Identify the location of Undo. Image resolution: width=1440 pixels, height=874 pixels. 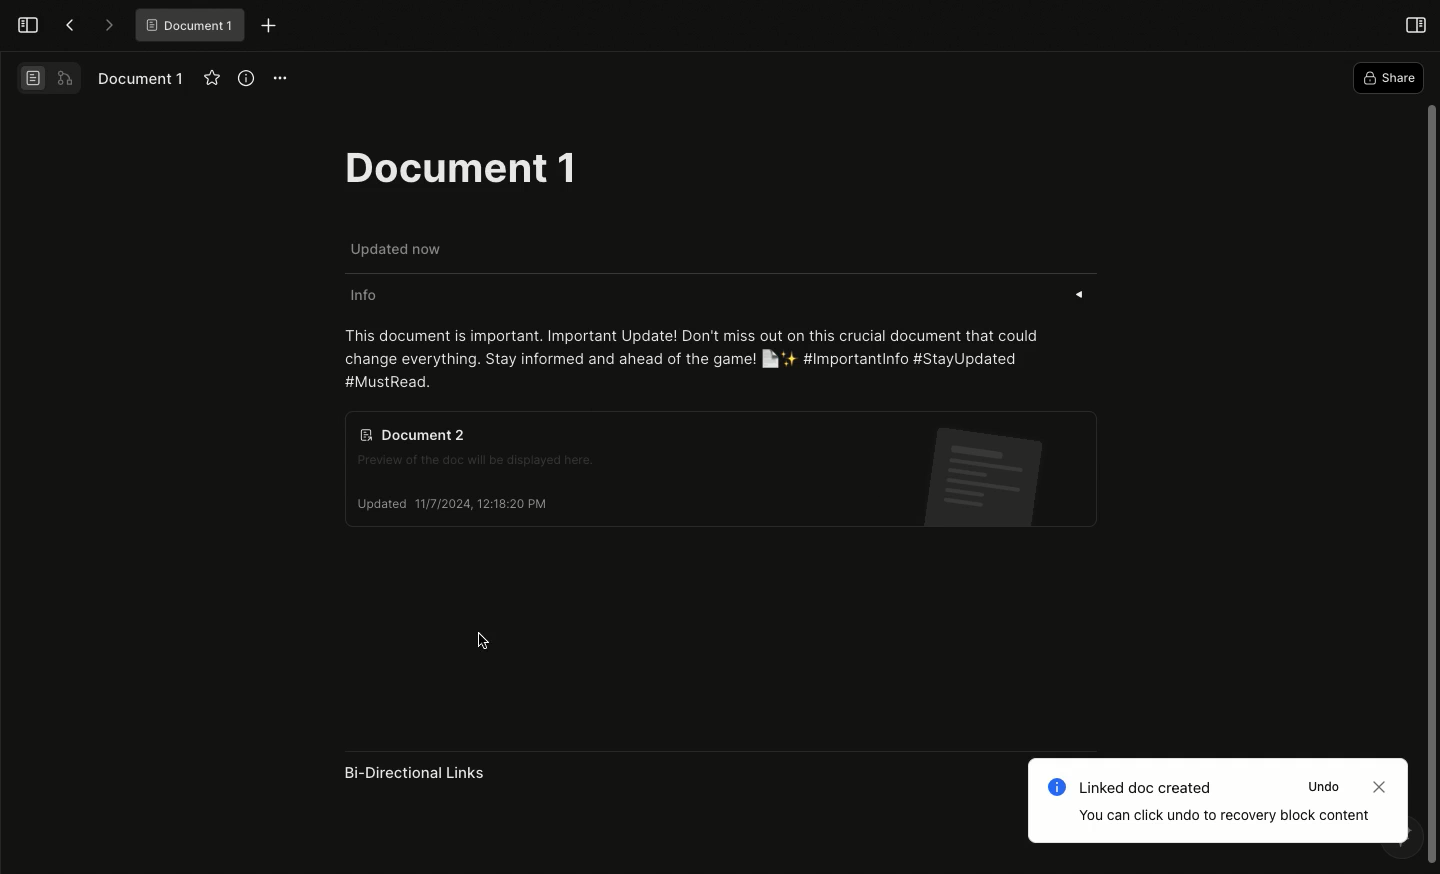
(1327, 787).